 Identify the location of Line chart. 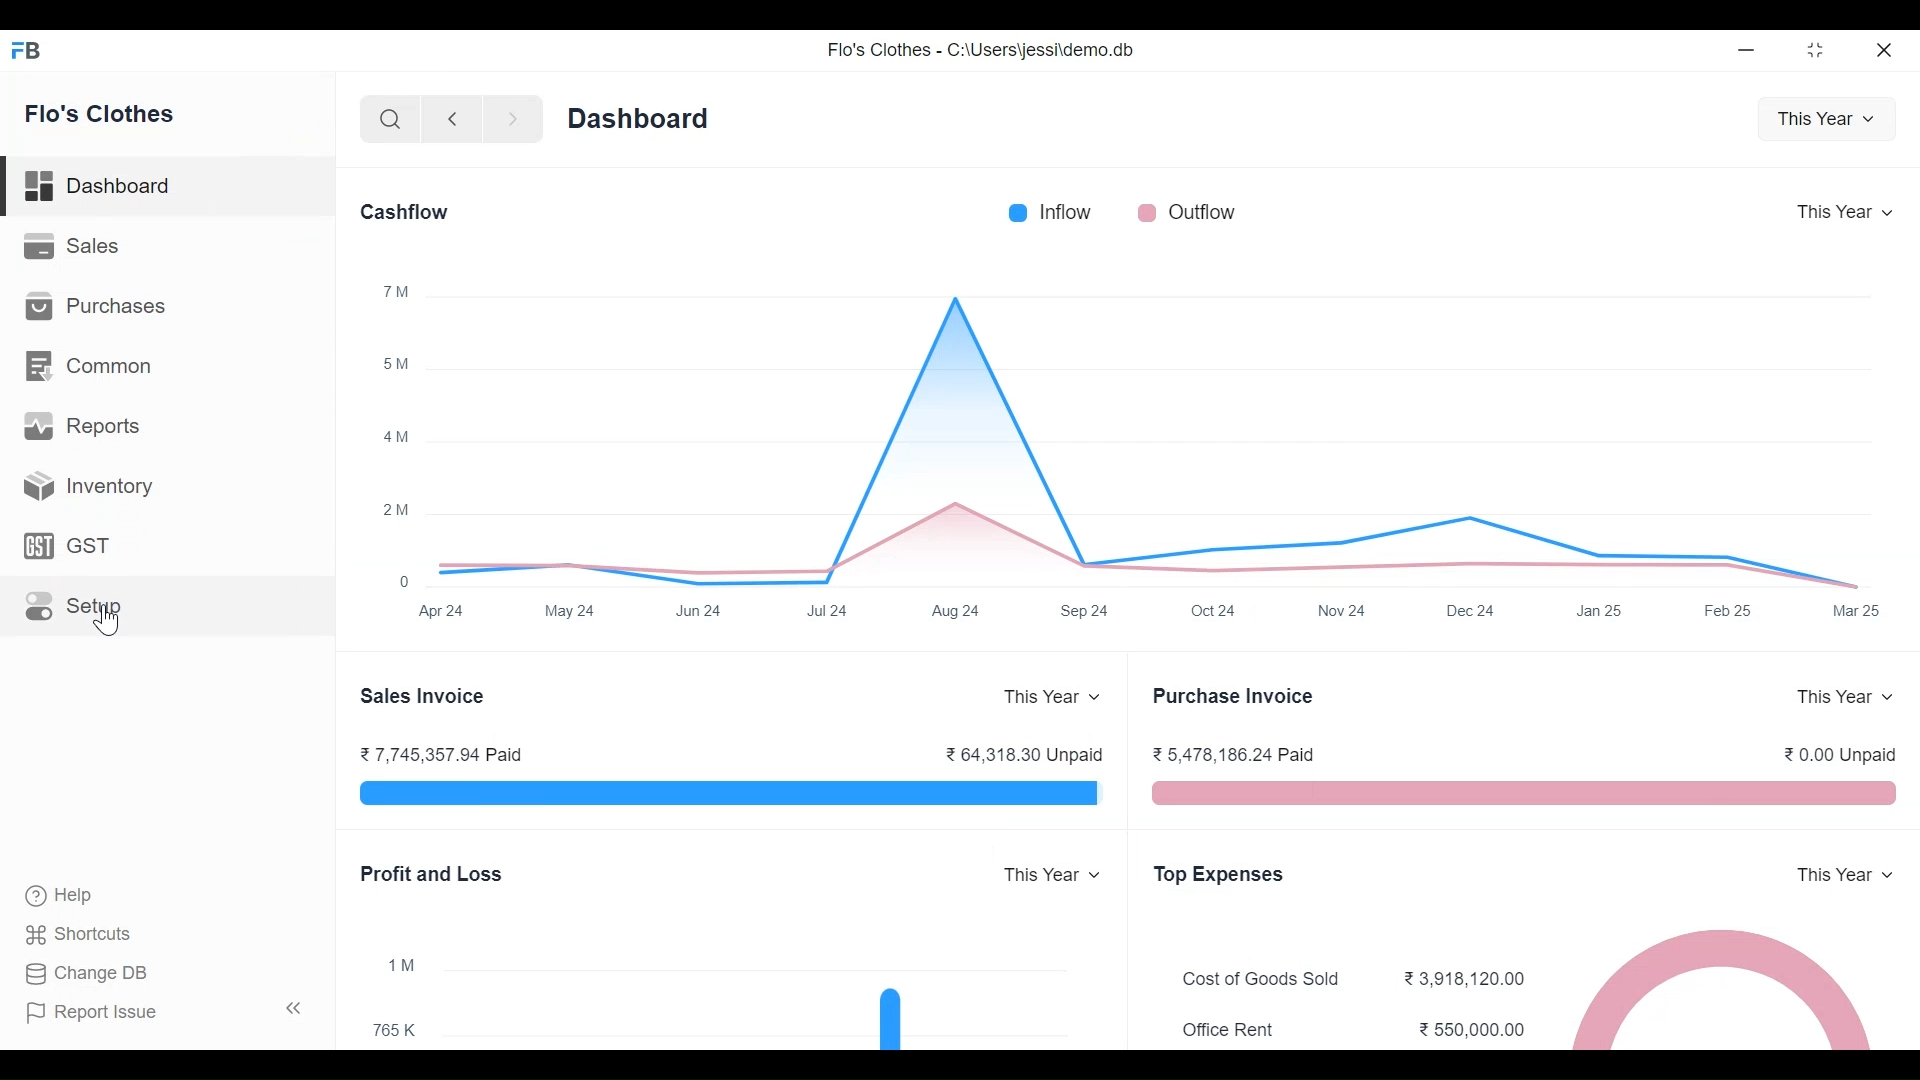
(1141, 437).